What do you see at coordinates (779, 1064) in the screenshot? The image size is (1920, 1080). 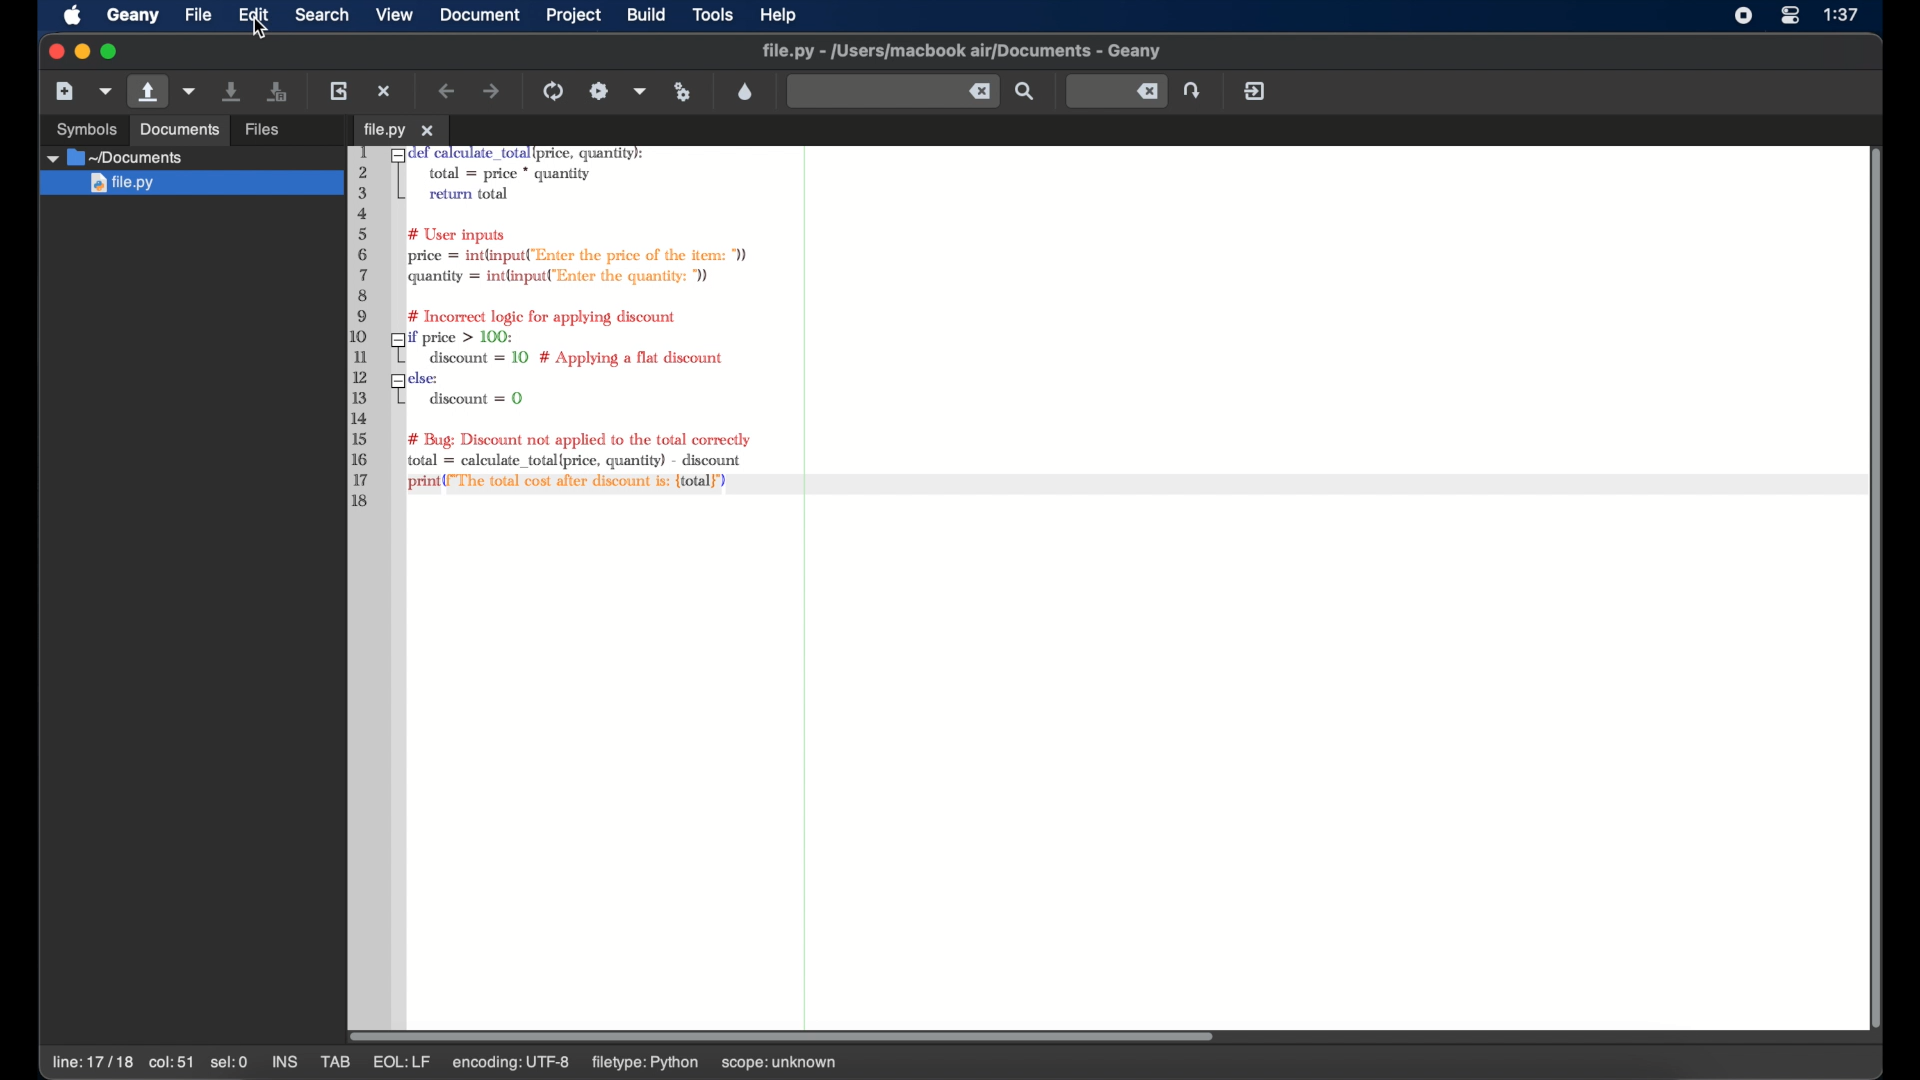 I see `scope: unknown` at bounding box center [779, 1064].